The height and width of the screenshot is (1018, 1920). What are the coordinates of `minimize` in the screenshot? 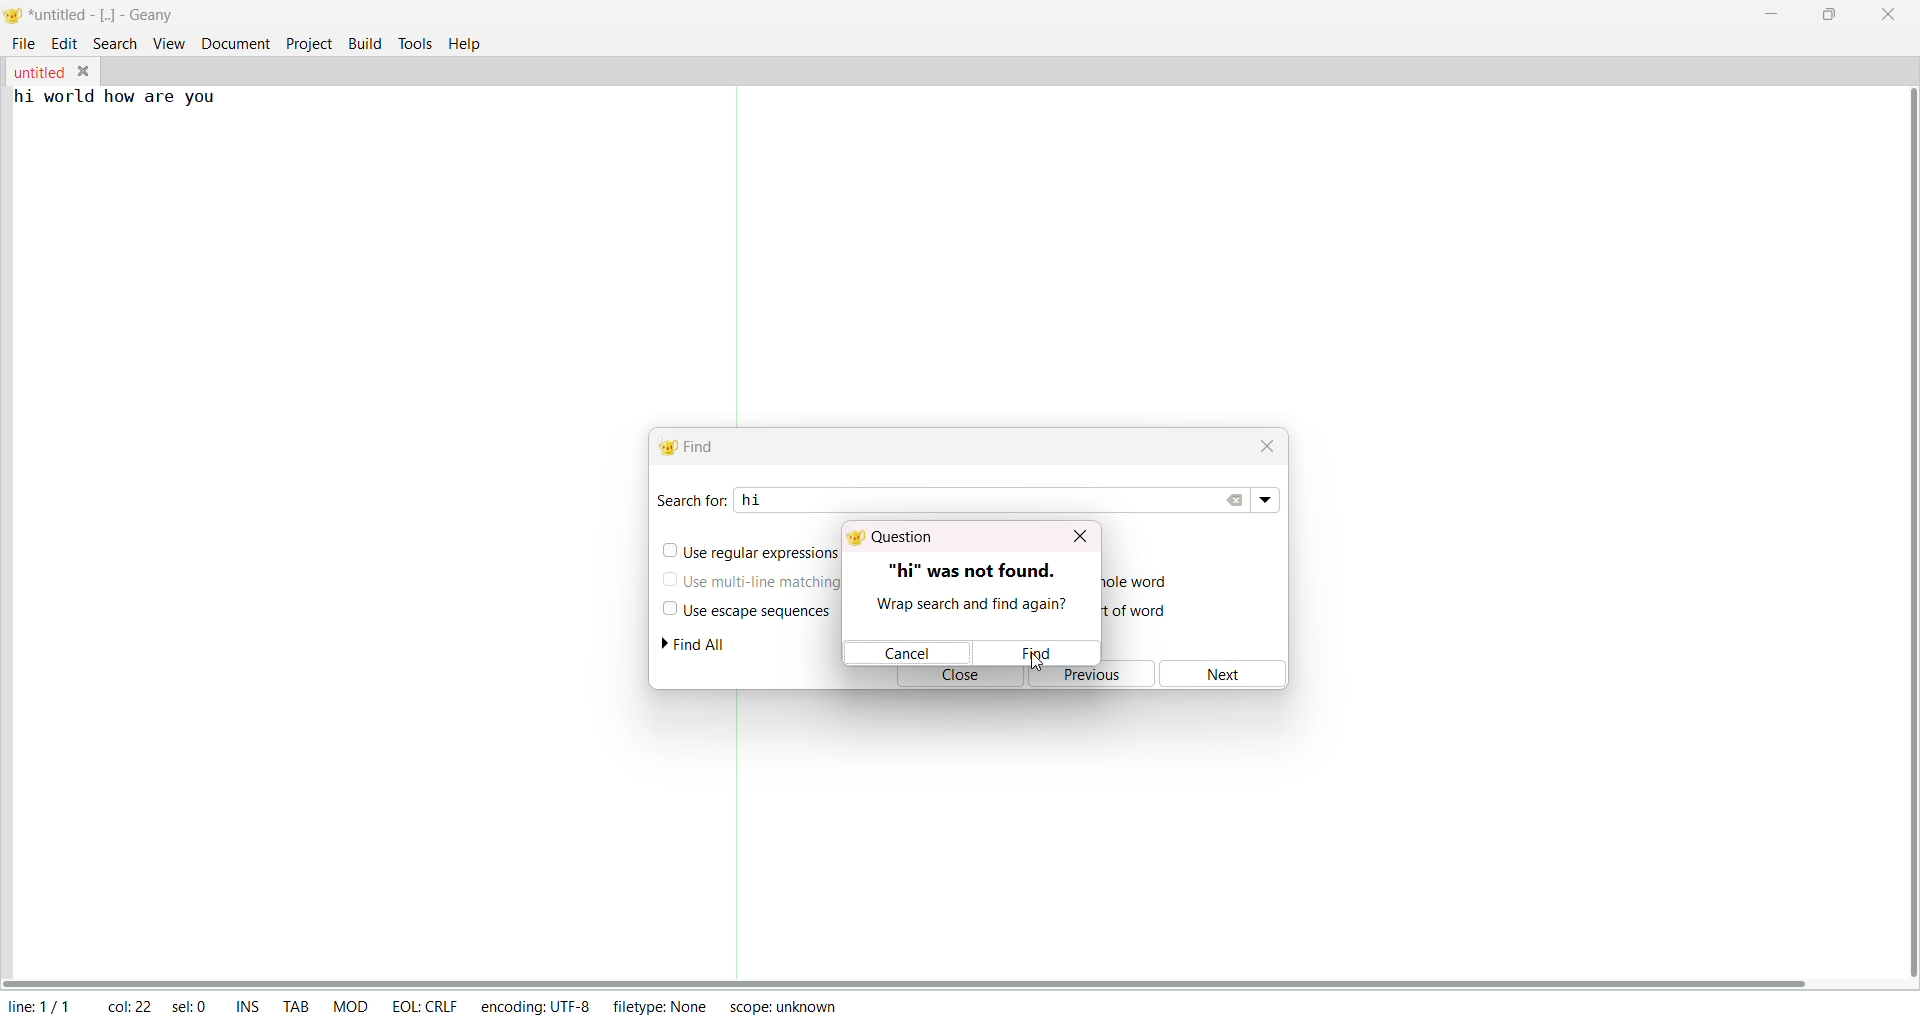 It's located at (1769, 13).